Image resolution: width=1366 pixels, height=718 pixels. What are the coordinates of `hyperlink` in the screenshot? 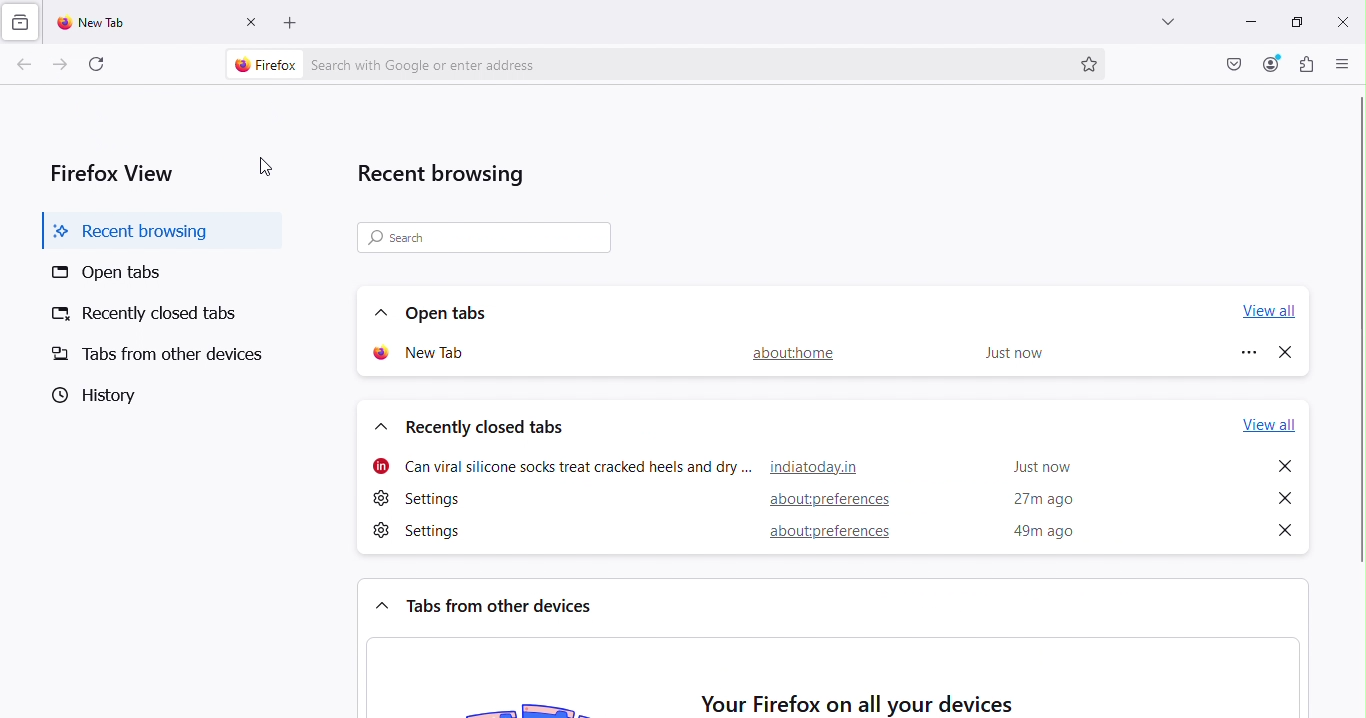 It's located at (823, 532).